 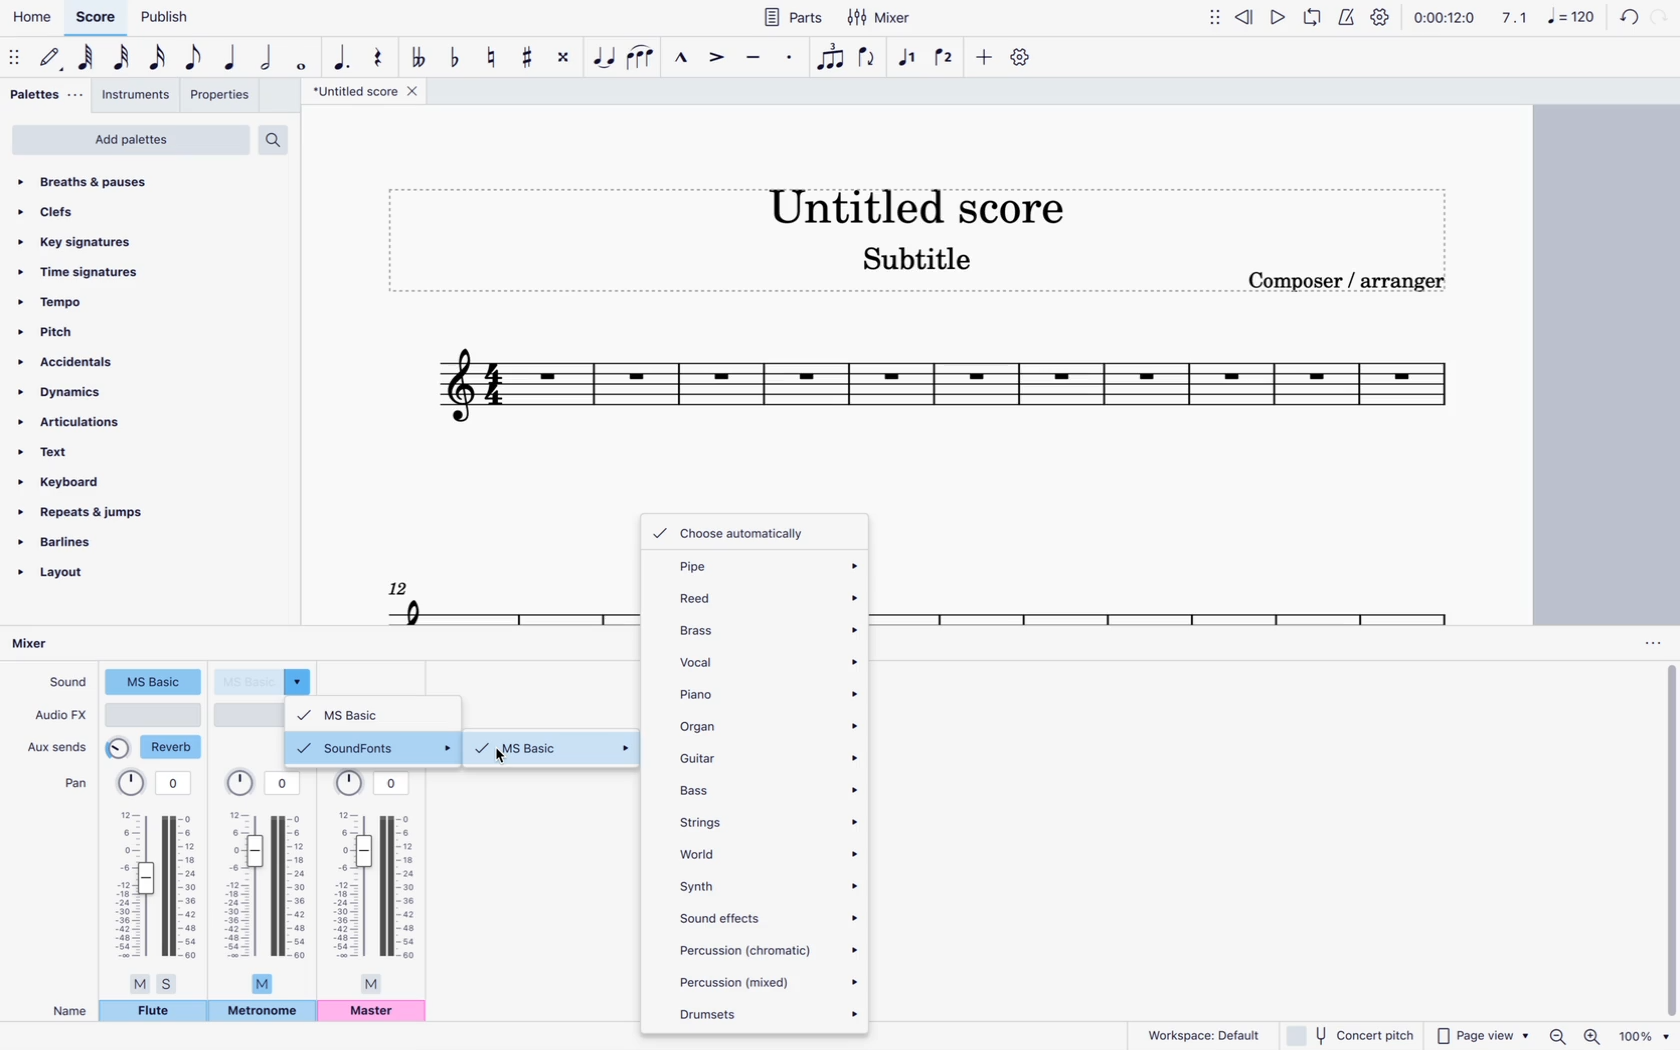 What do you see at coordinates (130, 140) in the screenshot?
I see `add palettes` at bounding box center [130, 140].